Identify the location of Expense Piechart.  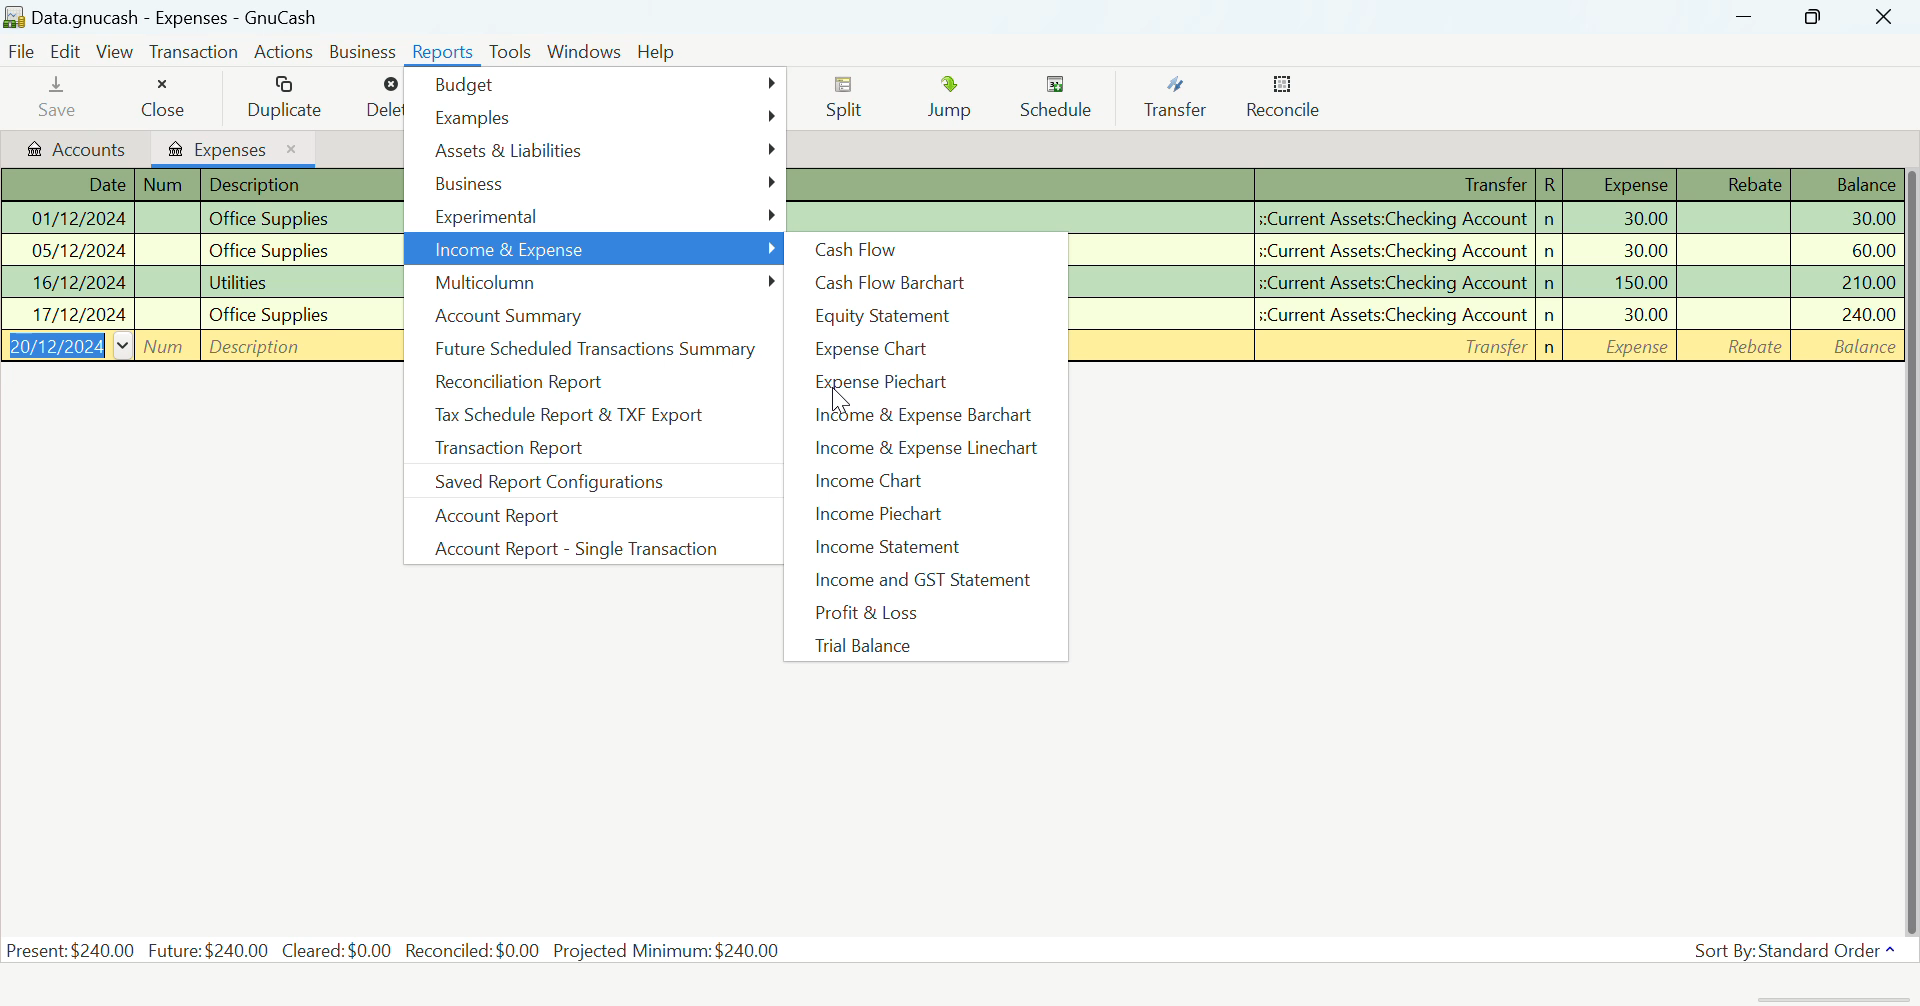
(922, 384).